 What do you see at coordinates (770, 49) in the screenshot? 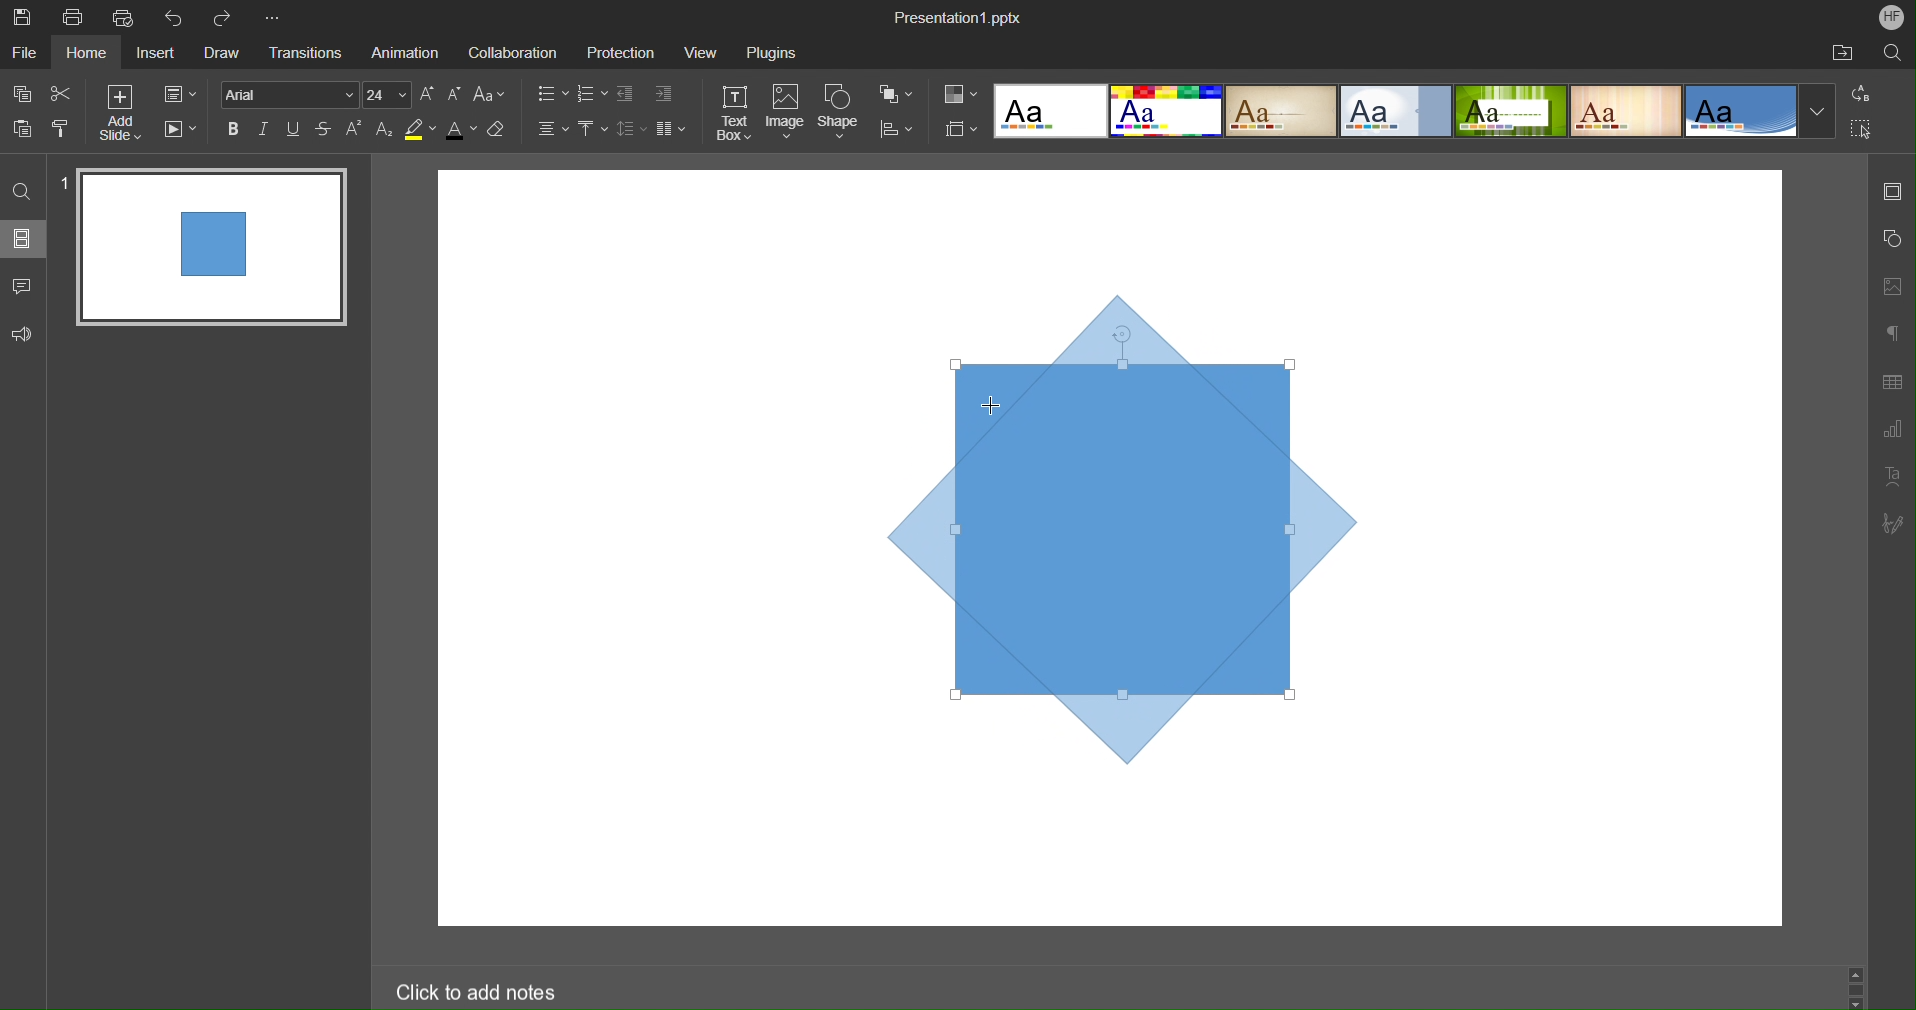
I see `Plugins` at bounding box center [770, 49].